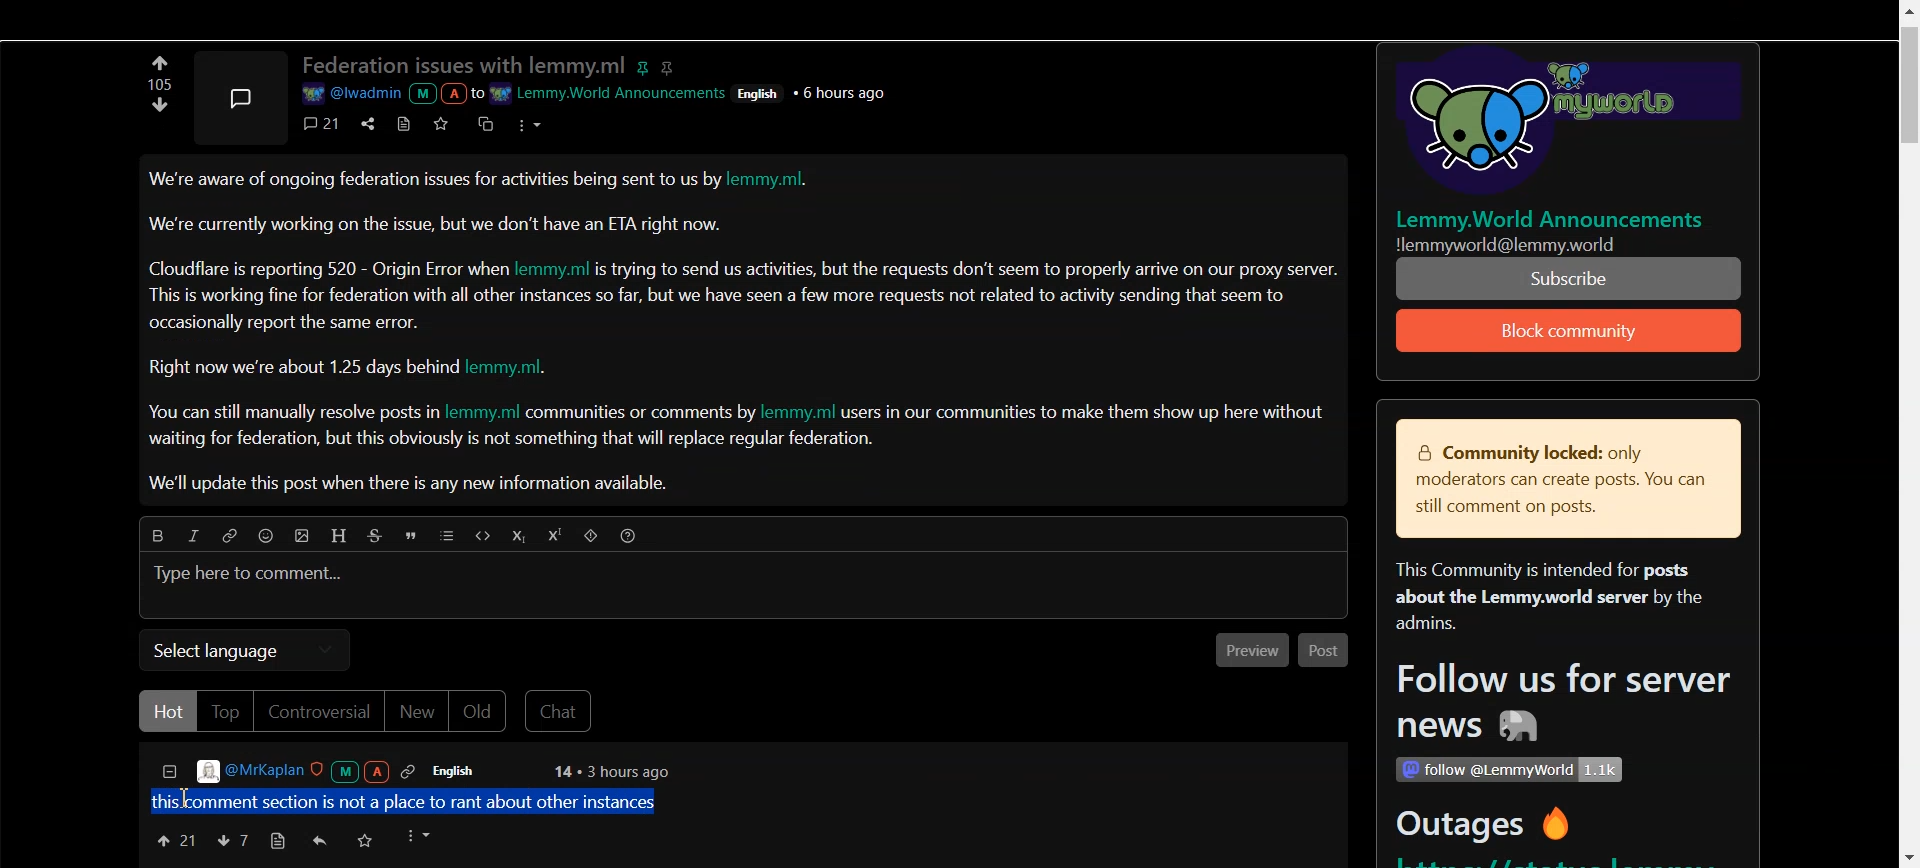 The height and width of the screenshot is (868, 1920). Describe the element at coordinates (448, 537) in the screenshot. I see `List ` at that location.